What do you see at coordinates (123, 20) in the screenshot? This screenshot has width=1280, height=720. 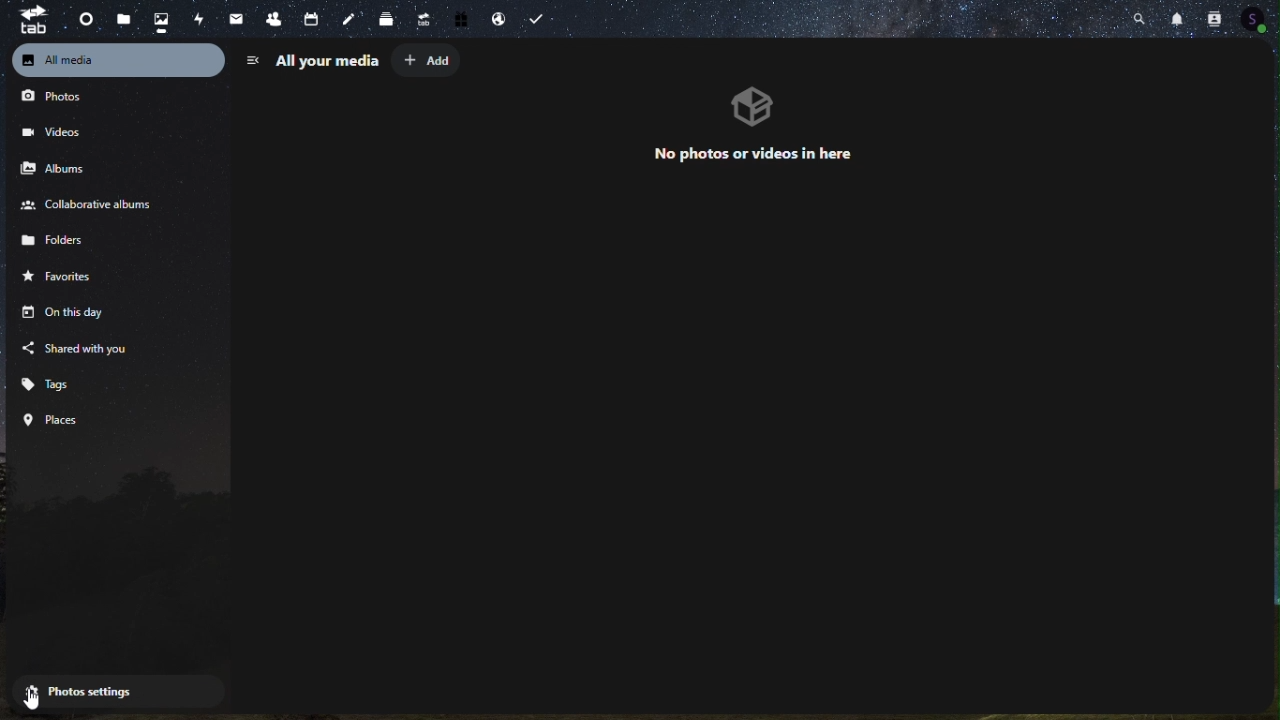 I see `file` at bounding box center [123, 20].